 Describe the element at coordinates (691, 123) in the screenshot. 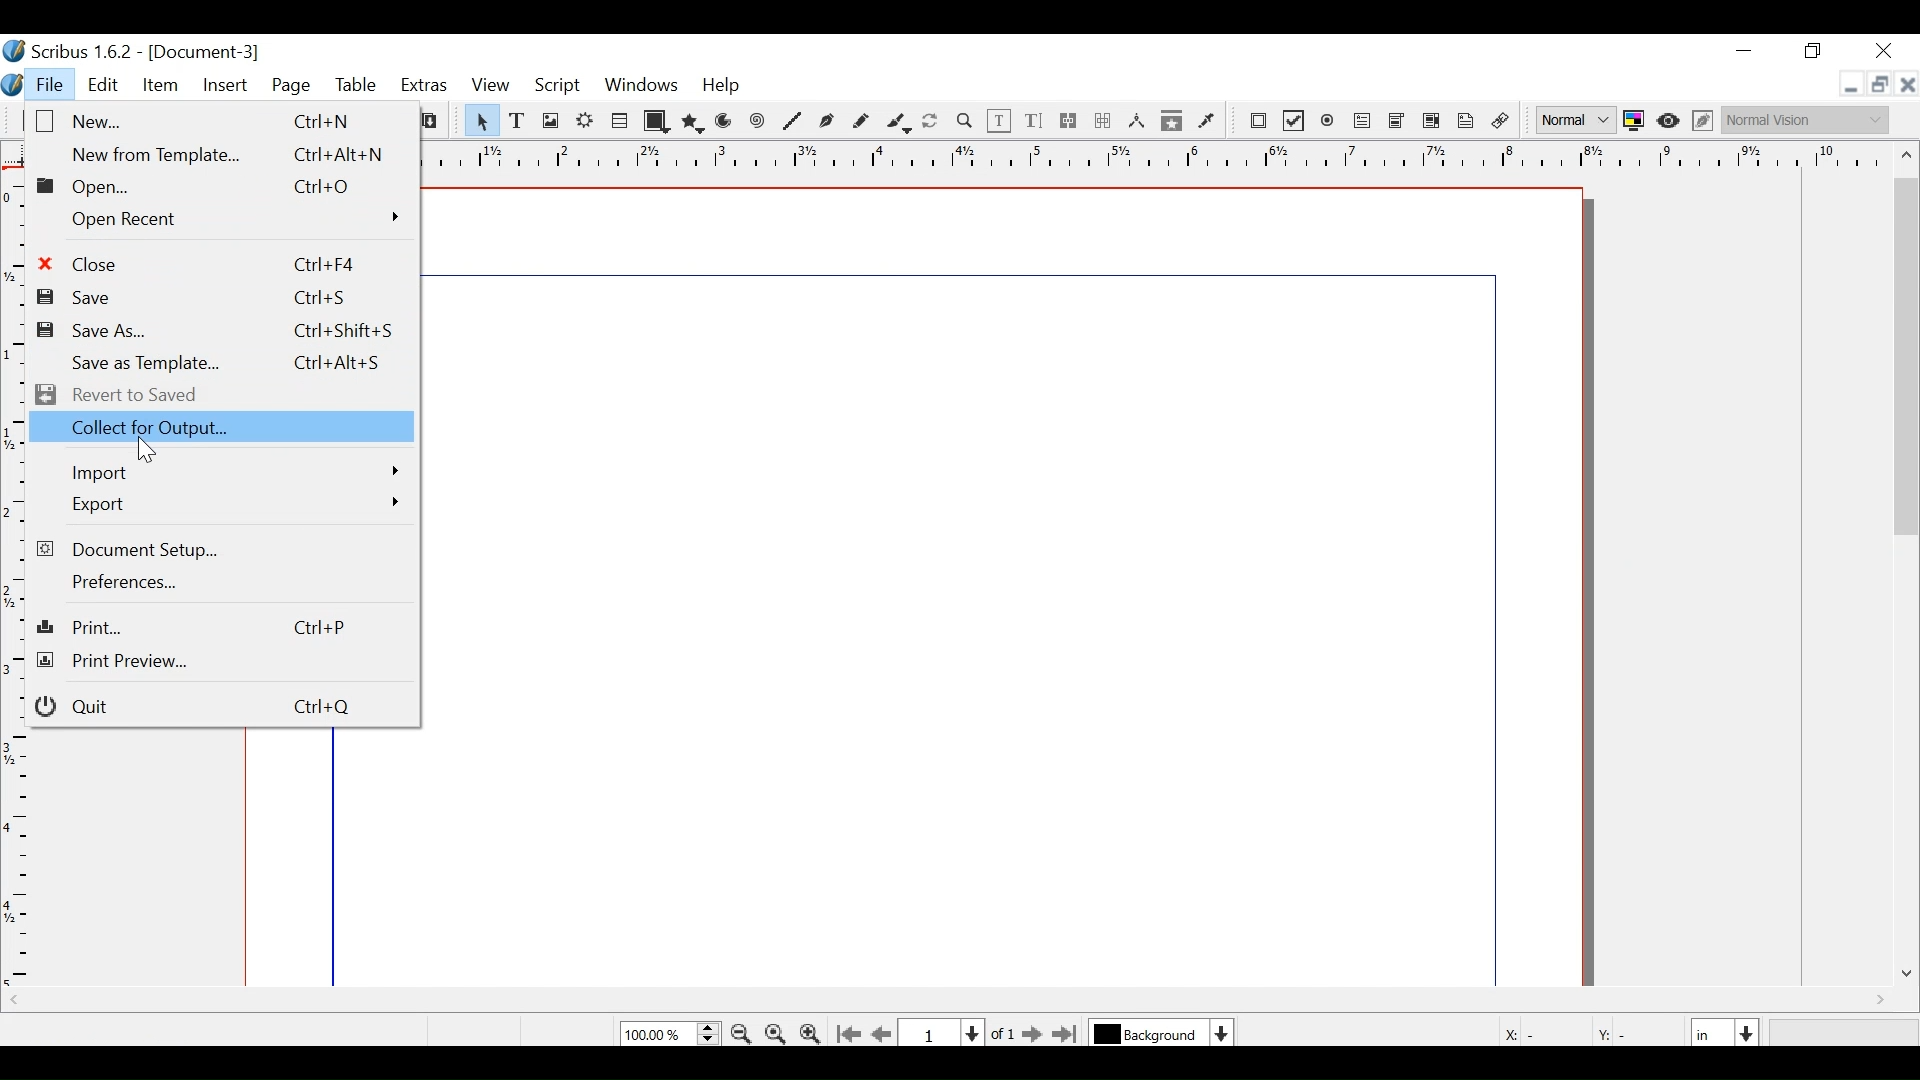

I see `Polygon` at that location.